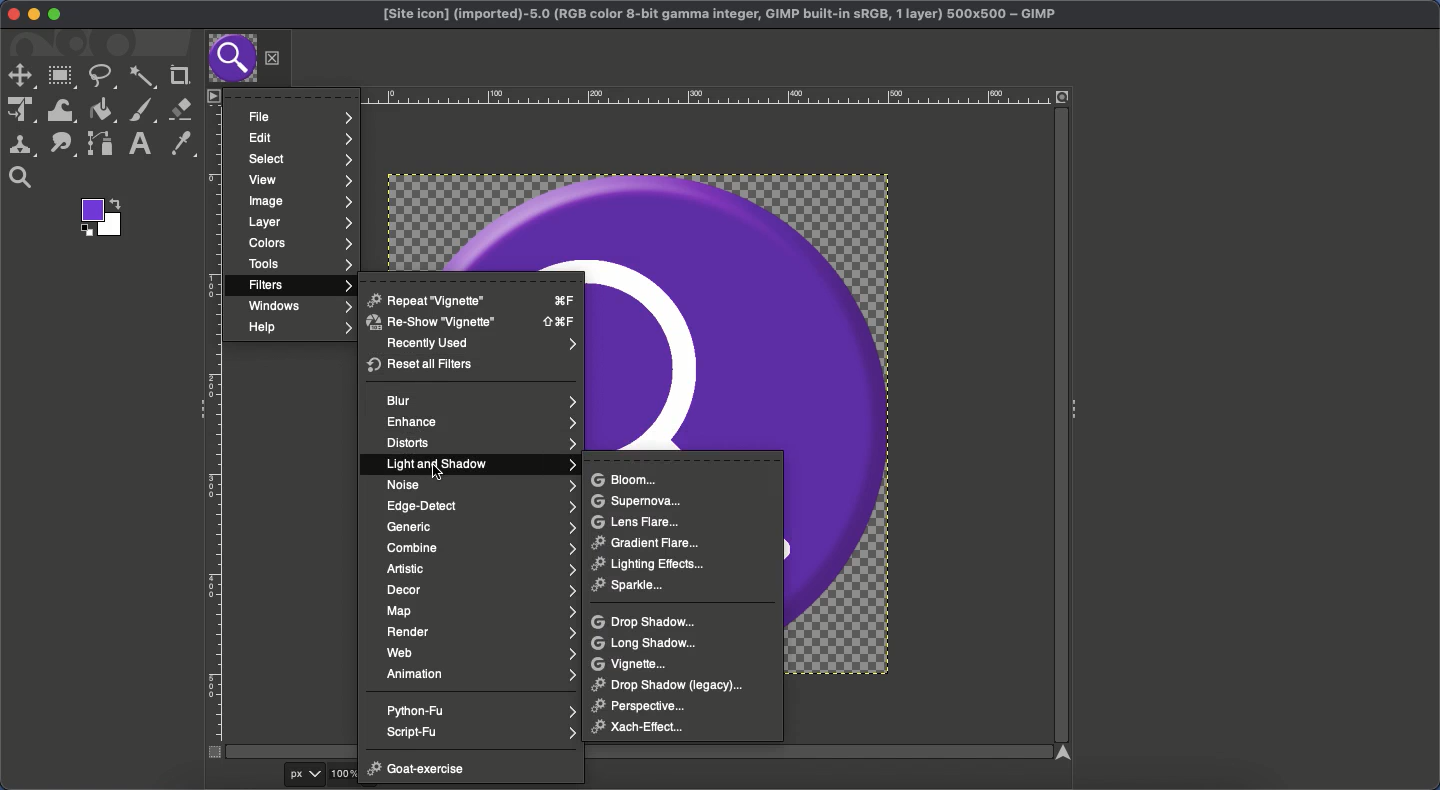 The width and height of the screenshot is (1440, 790). I want to click on Python-fu, so click(482, 710).